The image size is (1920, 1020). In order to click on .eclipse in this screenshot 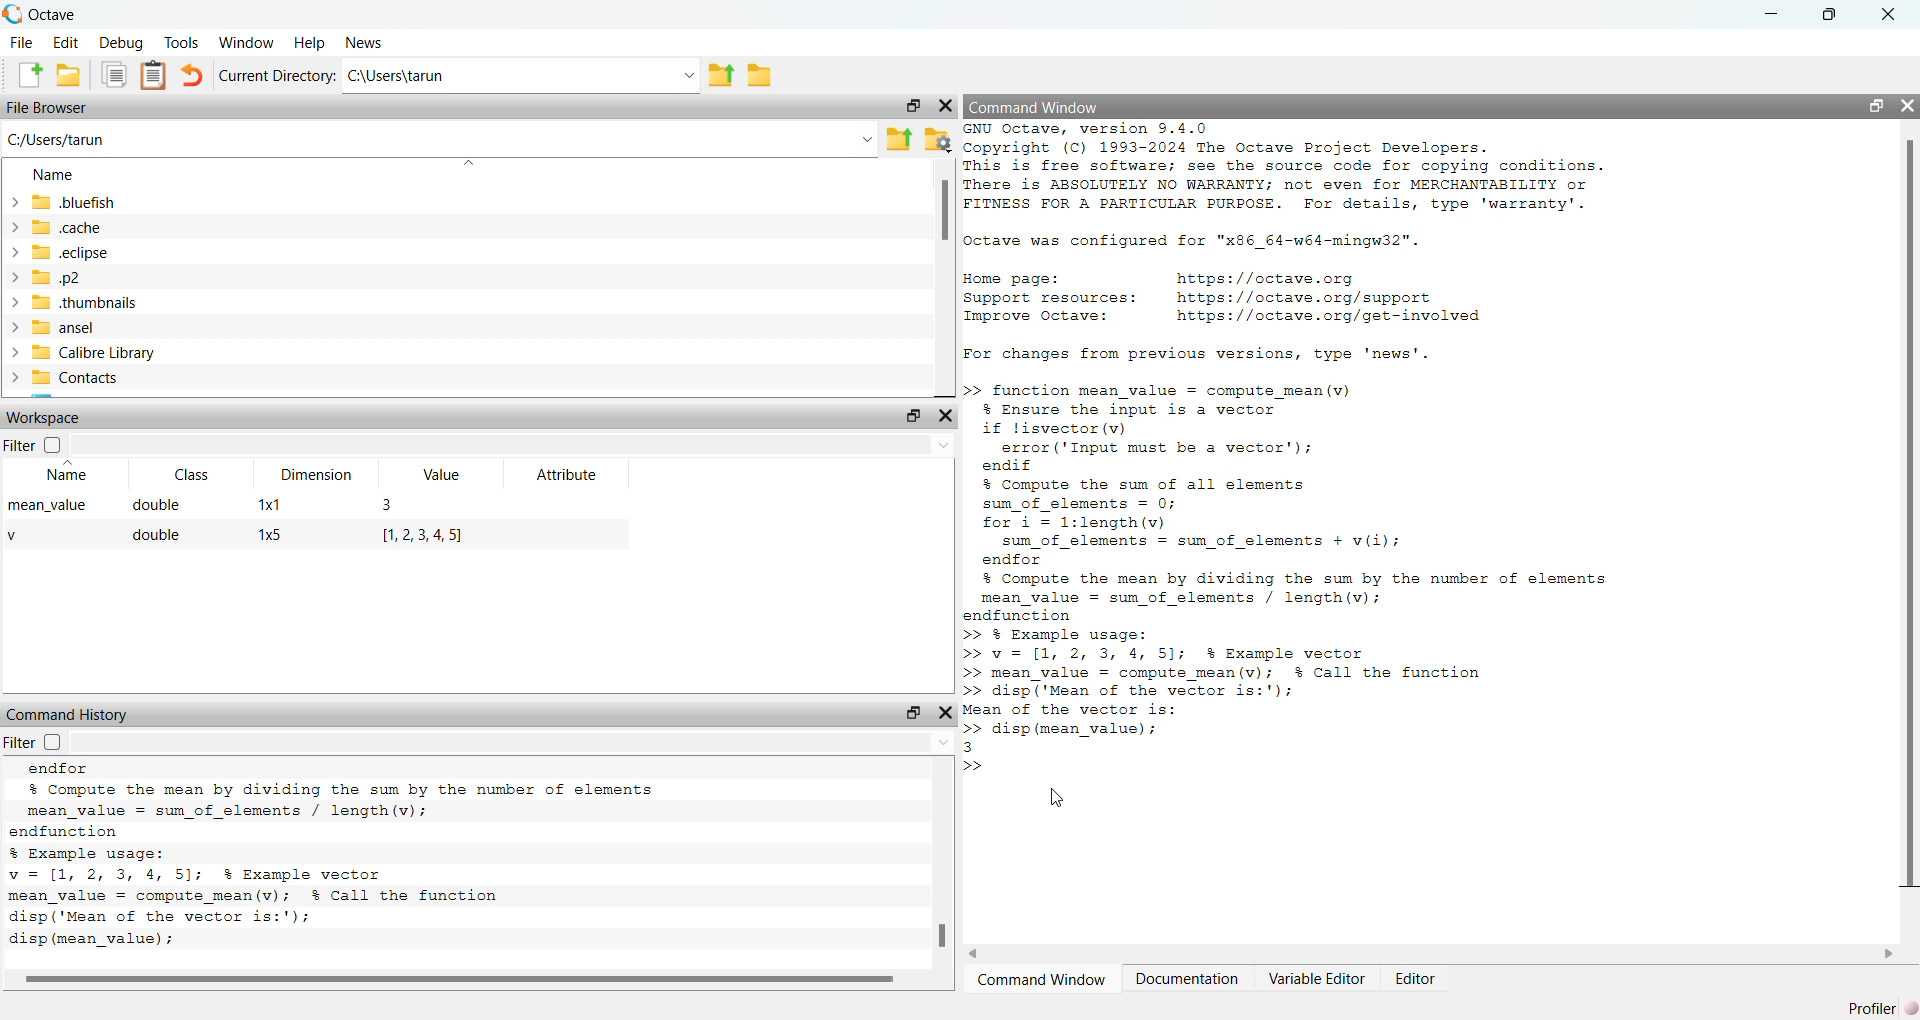, I will do `click(71, 251)`.